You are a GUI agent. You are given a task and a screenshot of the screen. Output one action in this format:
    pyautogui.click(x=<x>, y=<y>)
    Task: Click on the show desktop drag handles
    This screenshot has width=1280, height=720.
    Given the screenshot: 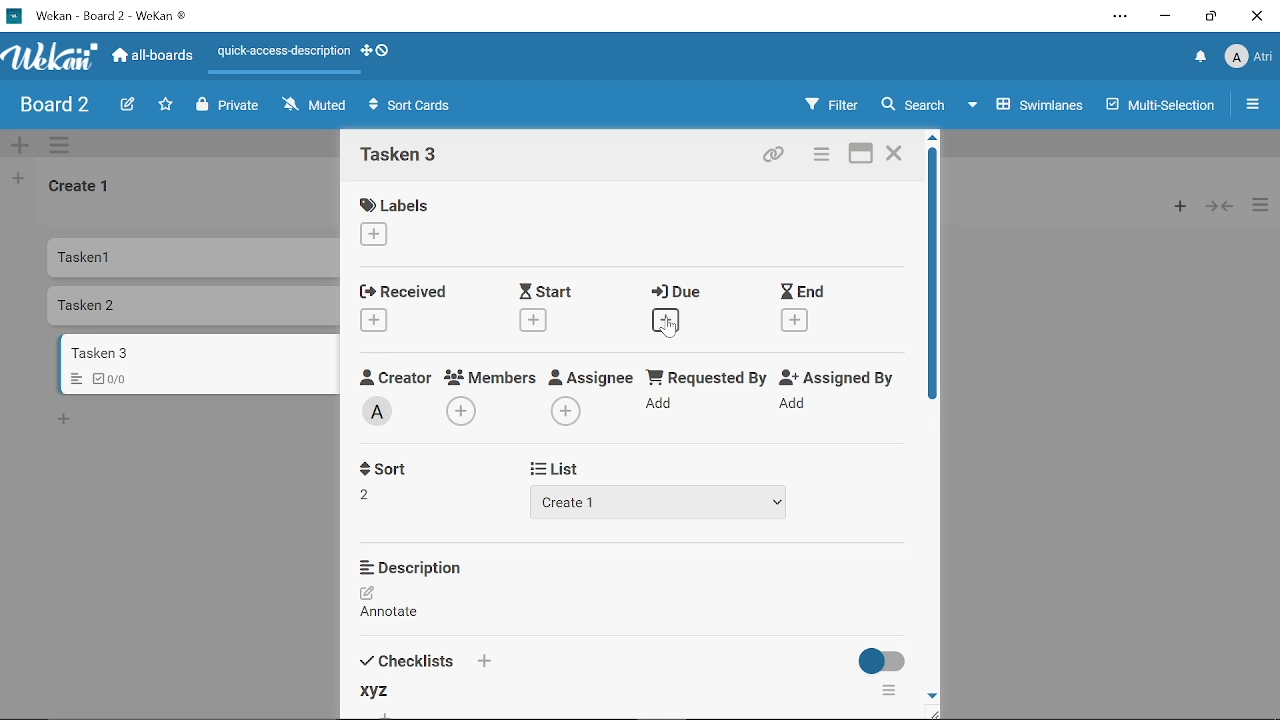 What is the action you would take?
    pyautogui.click(x=364, y=53)
    